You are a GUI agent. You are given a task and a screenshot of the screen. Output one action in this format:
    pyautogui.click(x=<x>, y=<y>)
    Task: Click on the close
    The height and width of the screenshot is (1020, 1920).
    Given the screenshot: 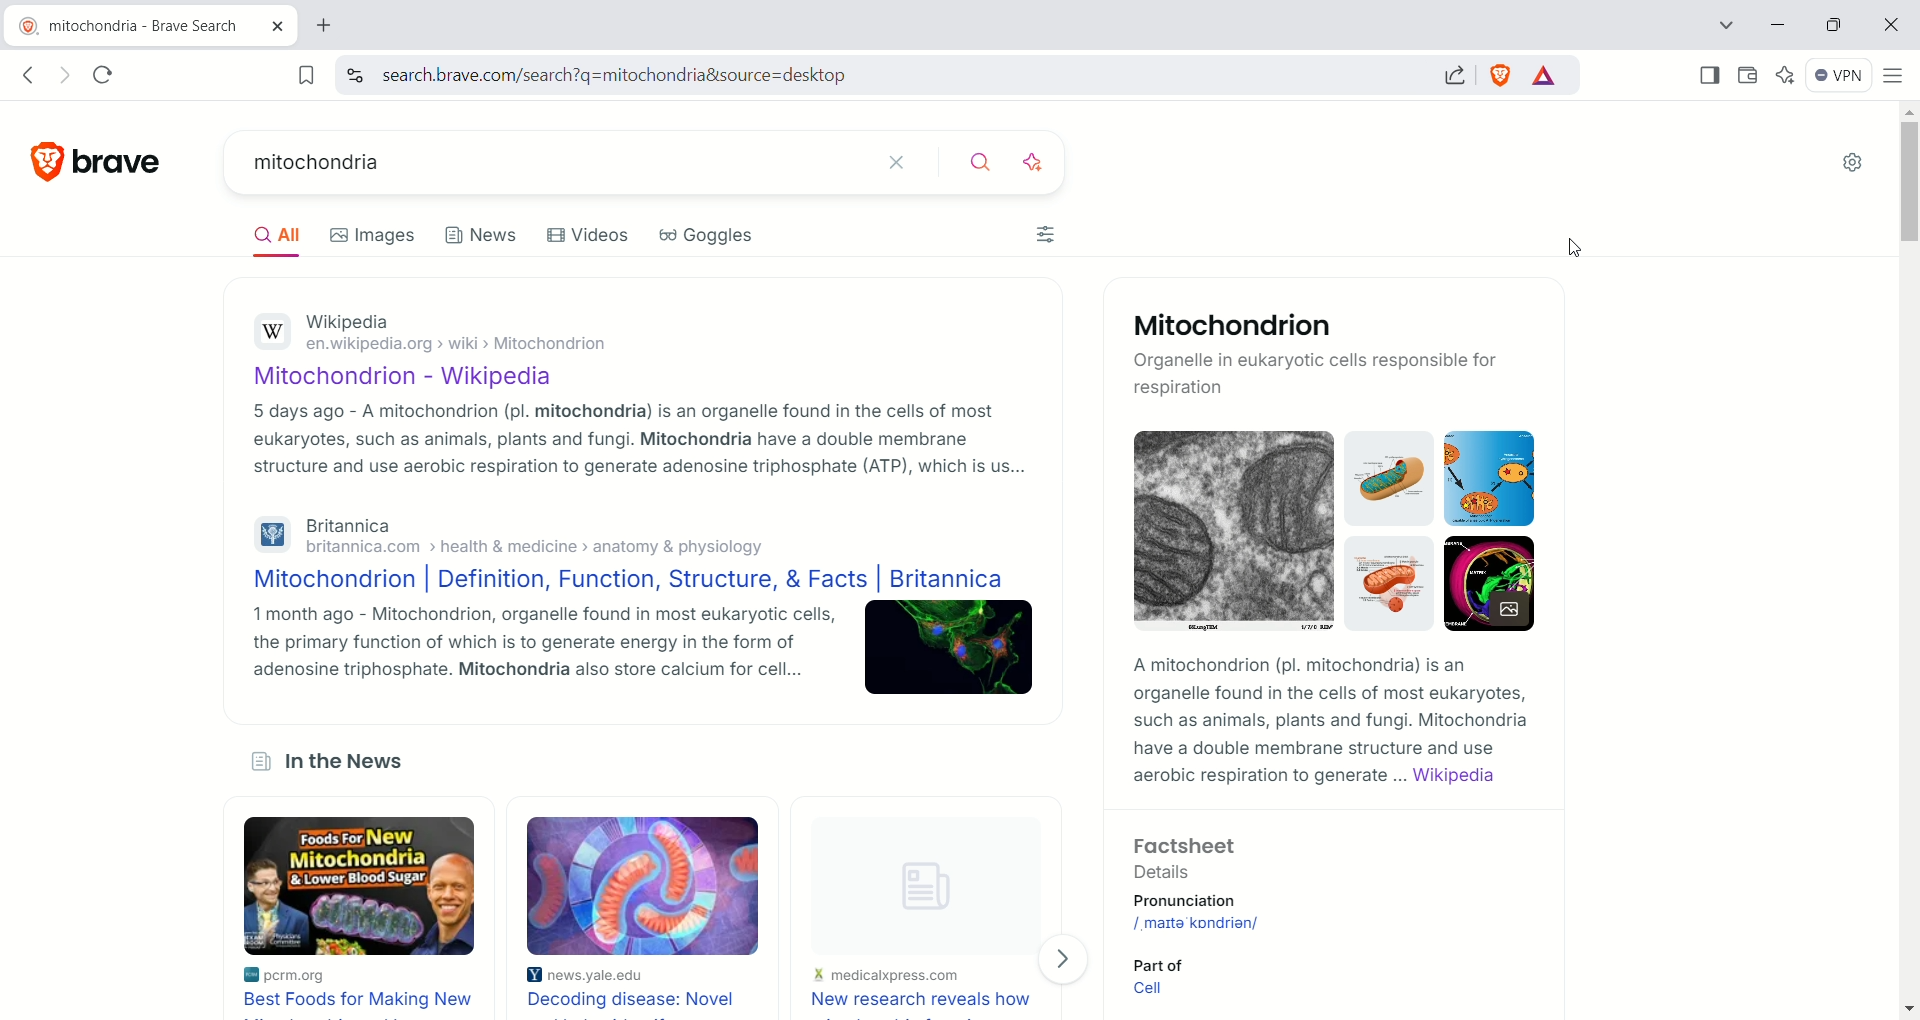 What is the action you would take?
    pyautogui.click(x=278, y=28)
    